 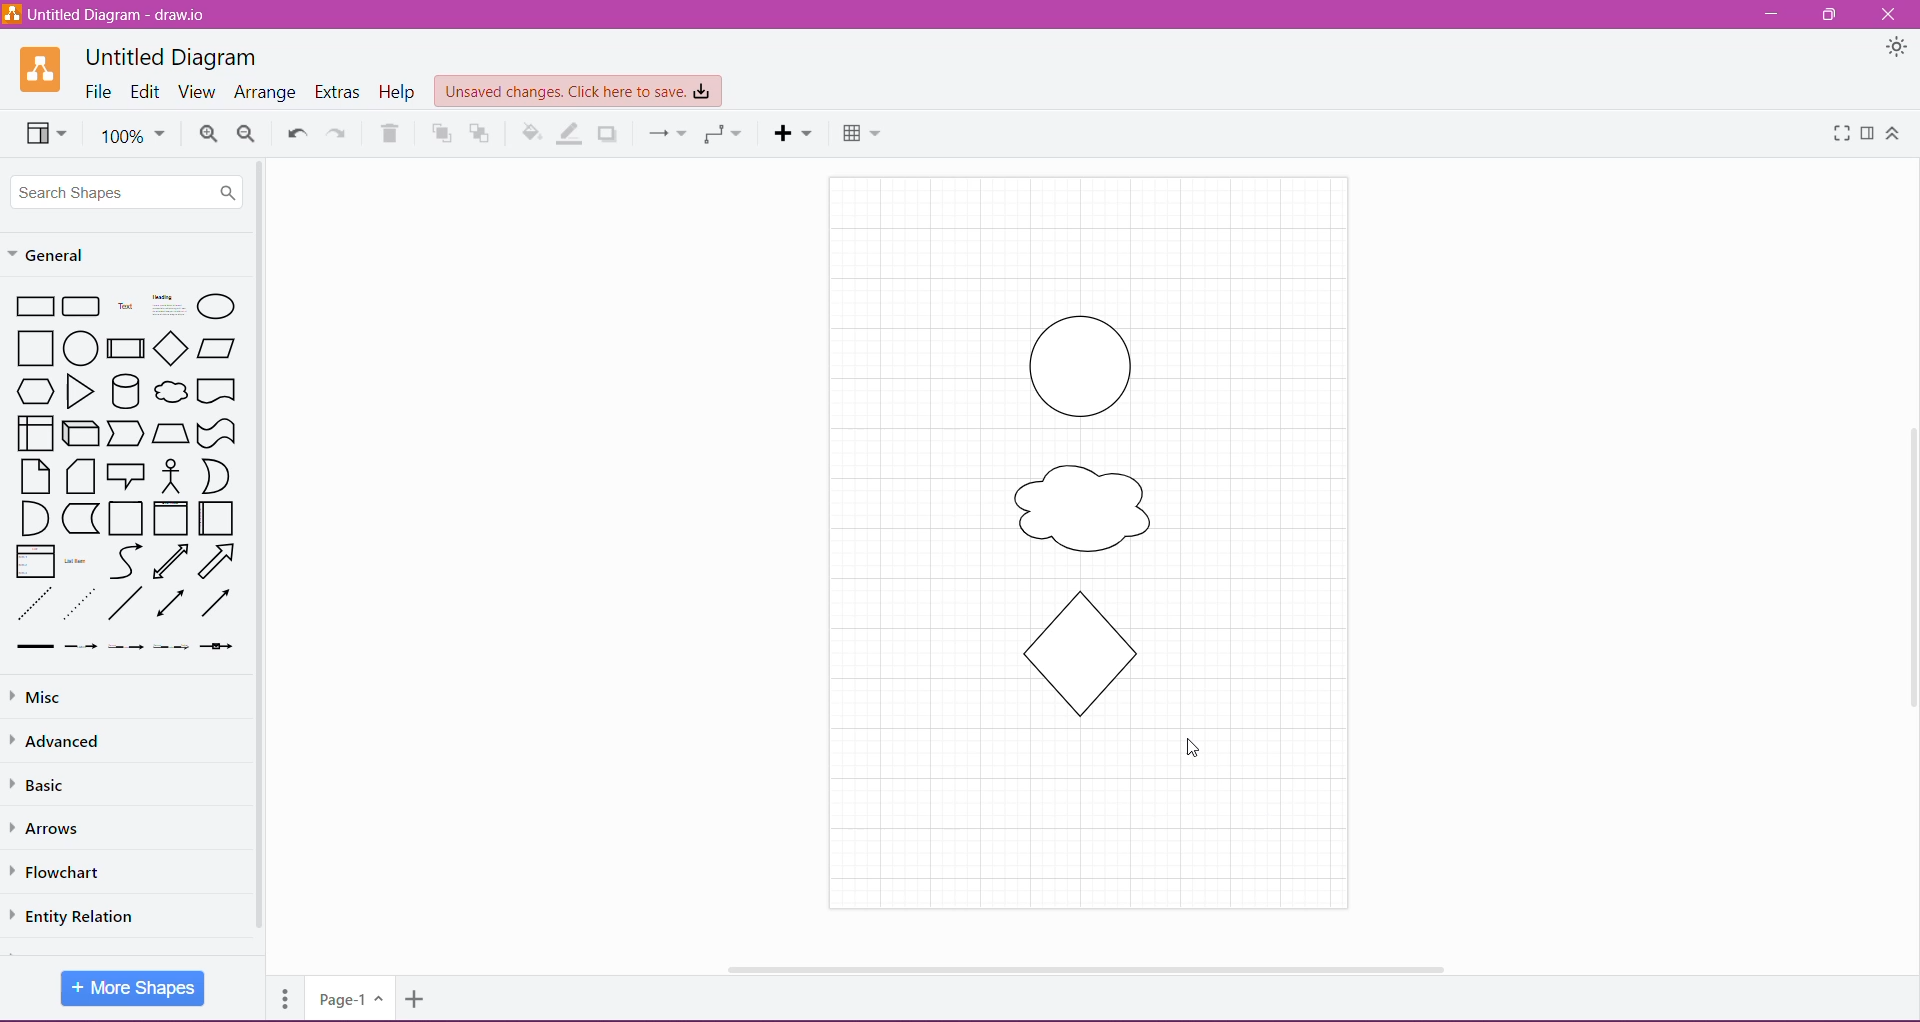 I want to click on Shape 2, so click(x=1088, y=509).